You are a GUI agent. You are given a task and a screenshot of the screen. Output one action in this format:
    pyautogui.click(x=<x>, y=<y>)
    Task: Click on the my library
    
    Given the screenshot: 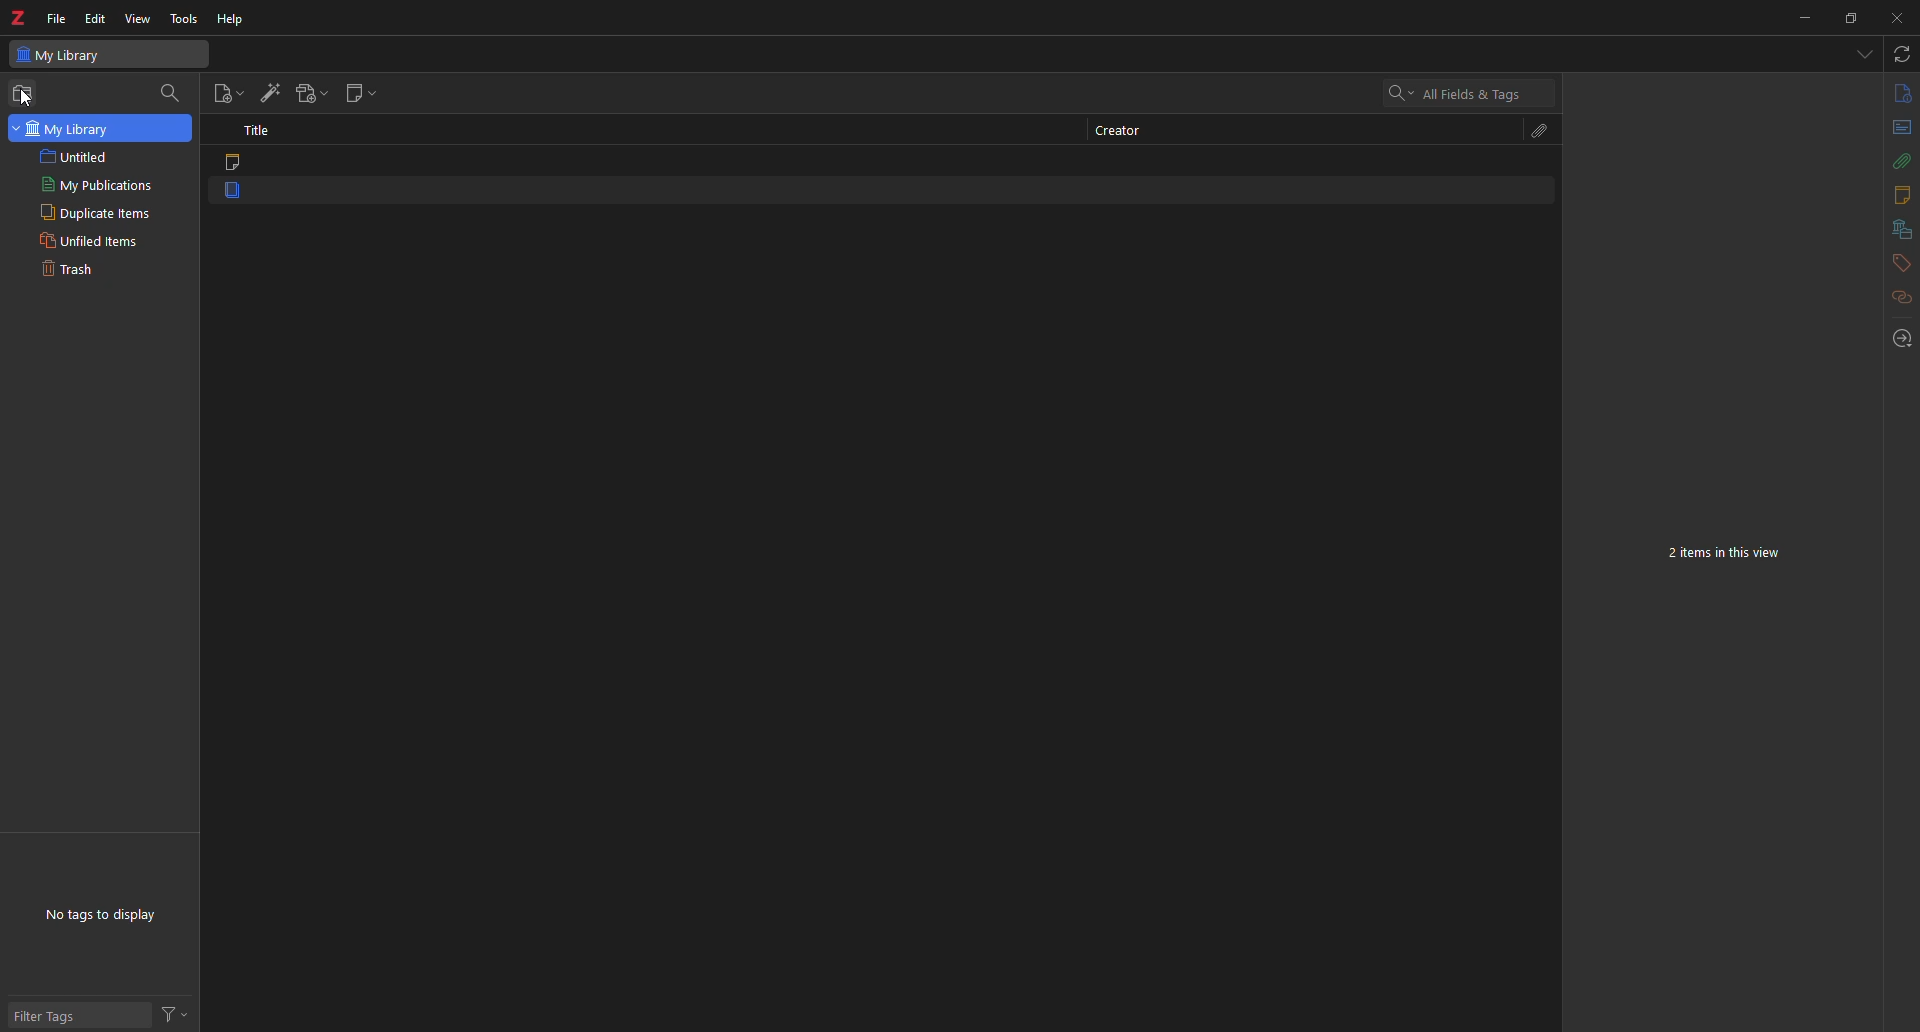 What is the action you would take?
    pyautogui.click(x=64, y=53)
    